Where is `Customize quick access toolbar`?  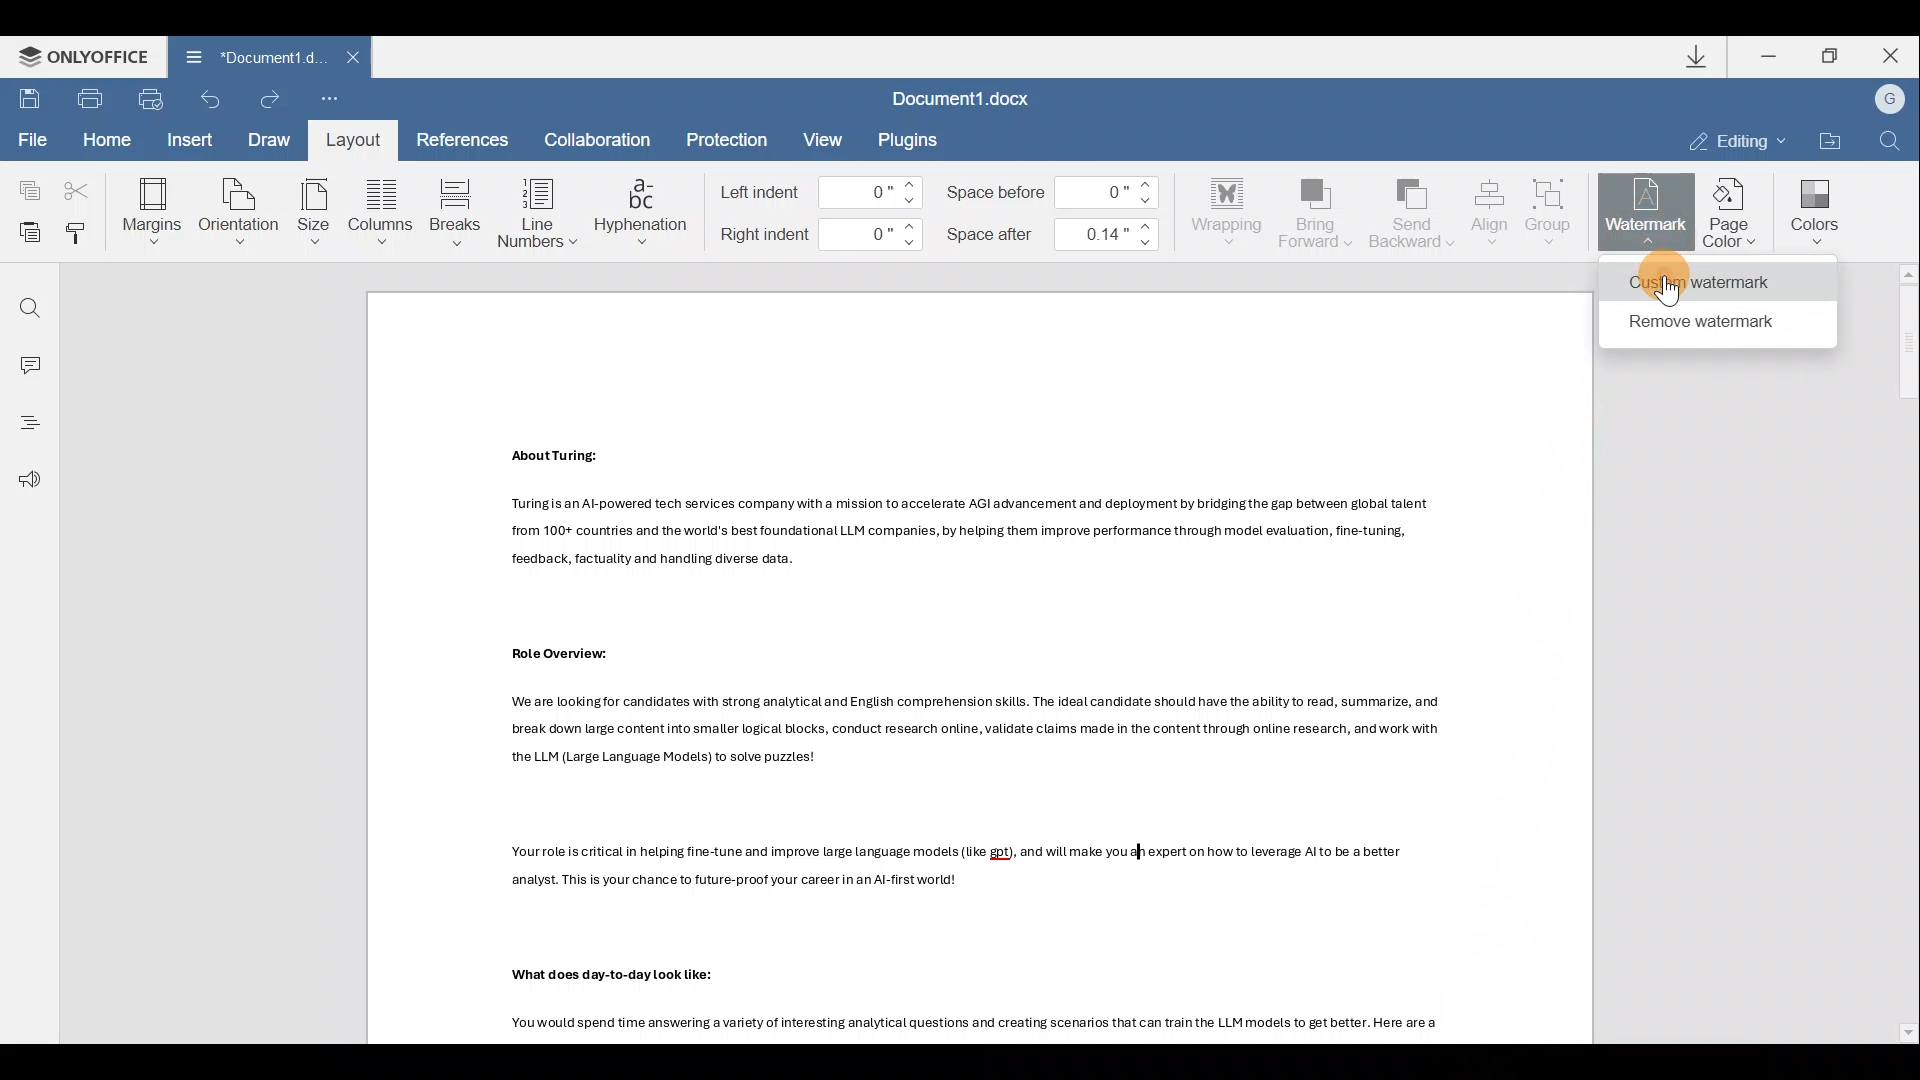
Customize quick access toolbar is located at coordinates (325, 100).